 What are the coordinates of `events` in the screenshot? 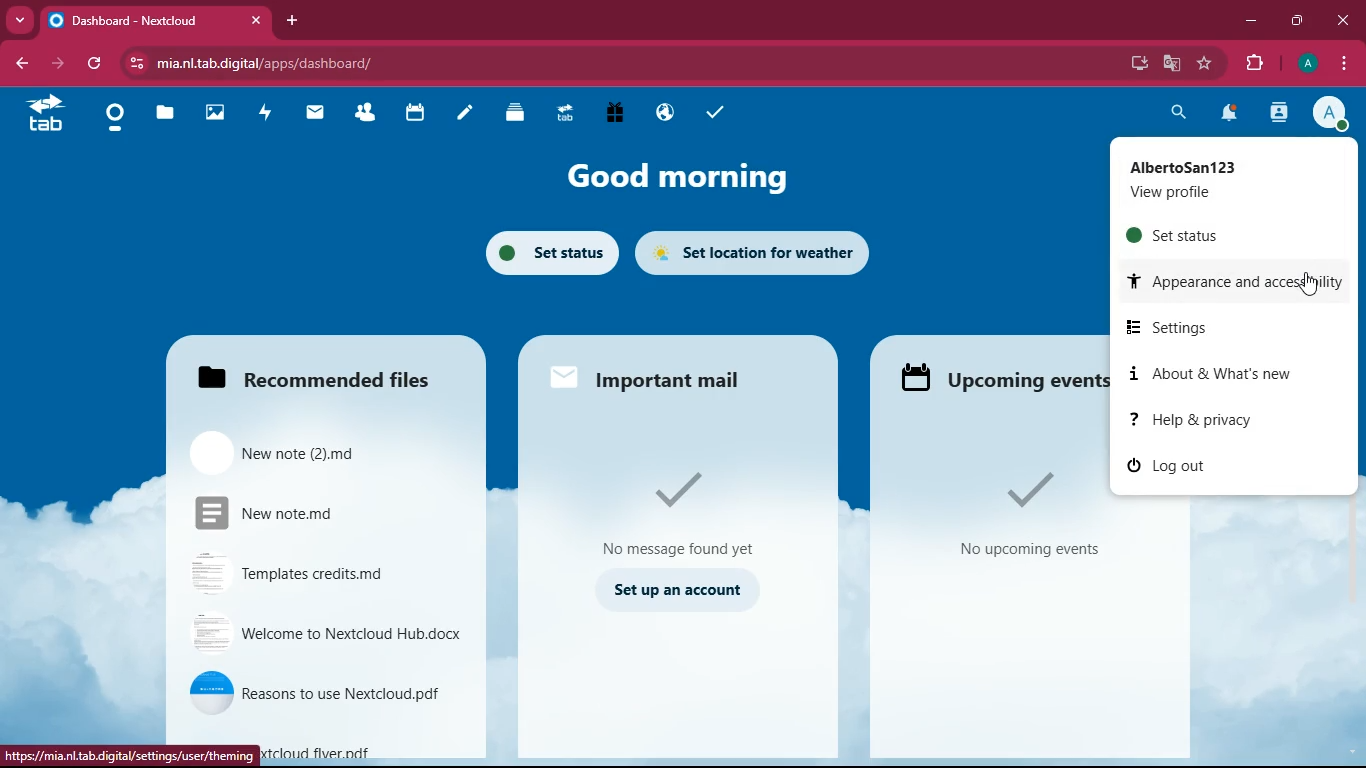 It's located at (1000, 380).